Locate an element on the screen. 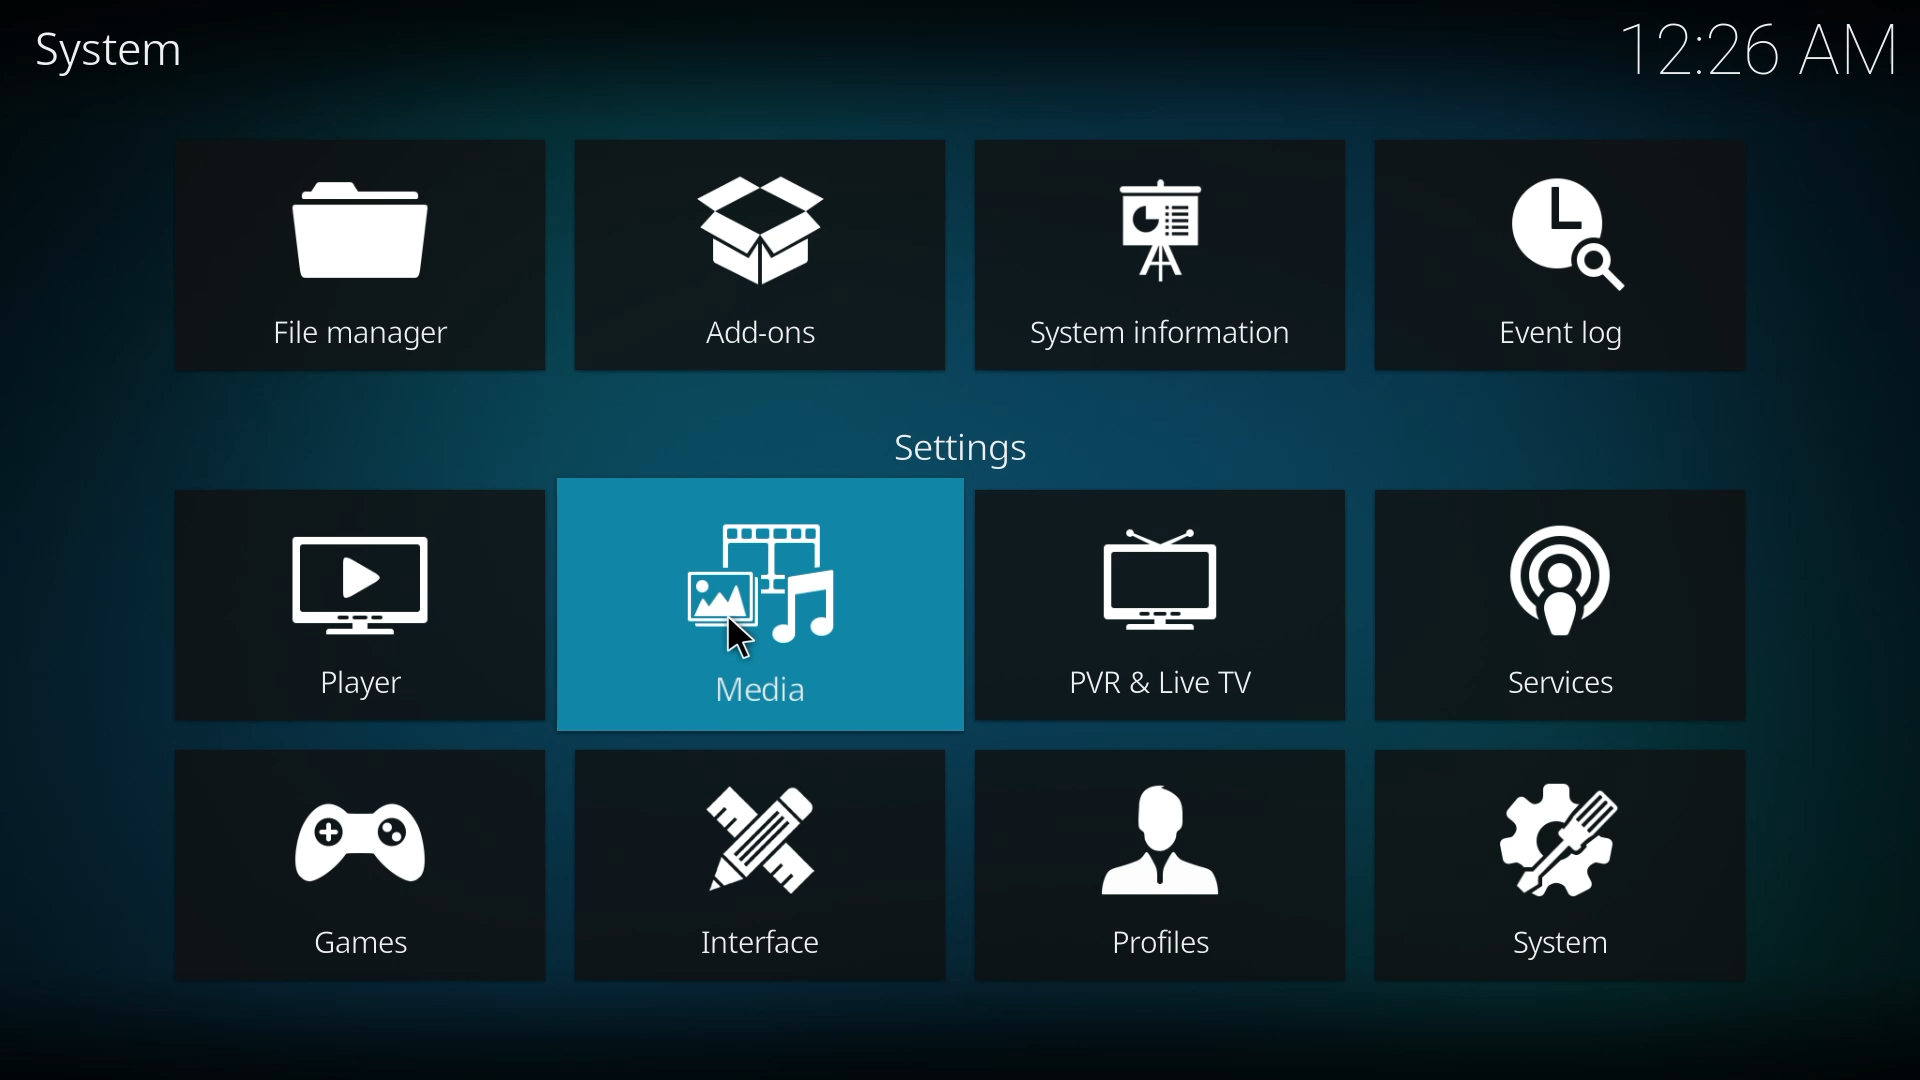 Image resolution: width=1920 pixels, height=1080 pixels. system is located at coordinates (1557, 866).